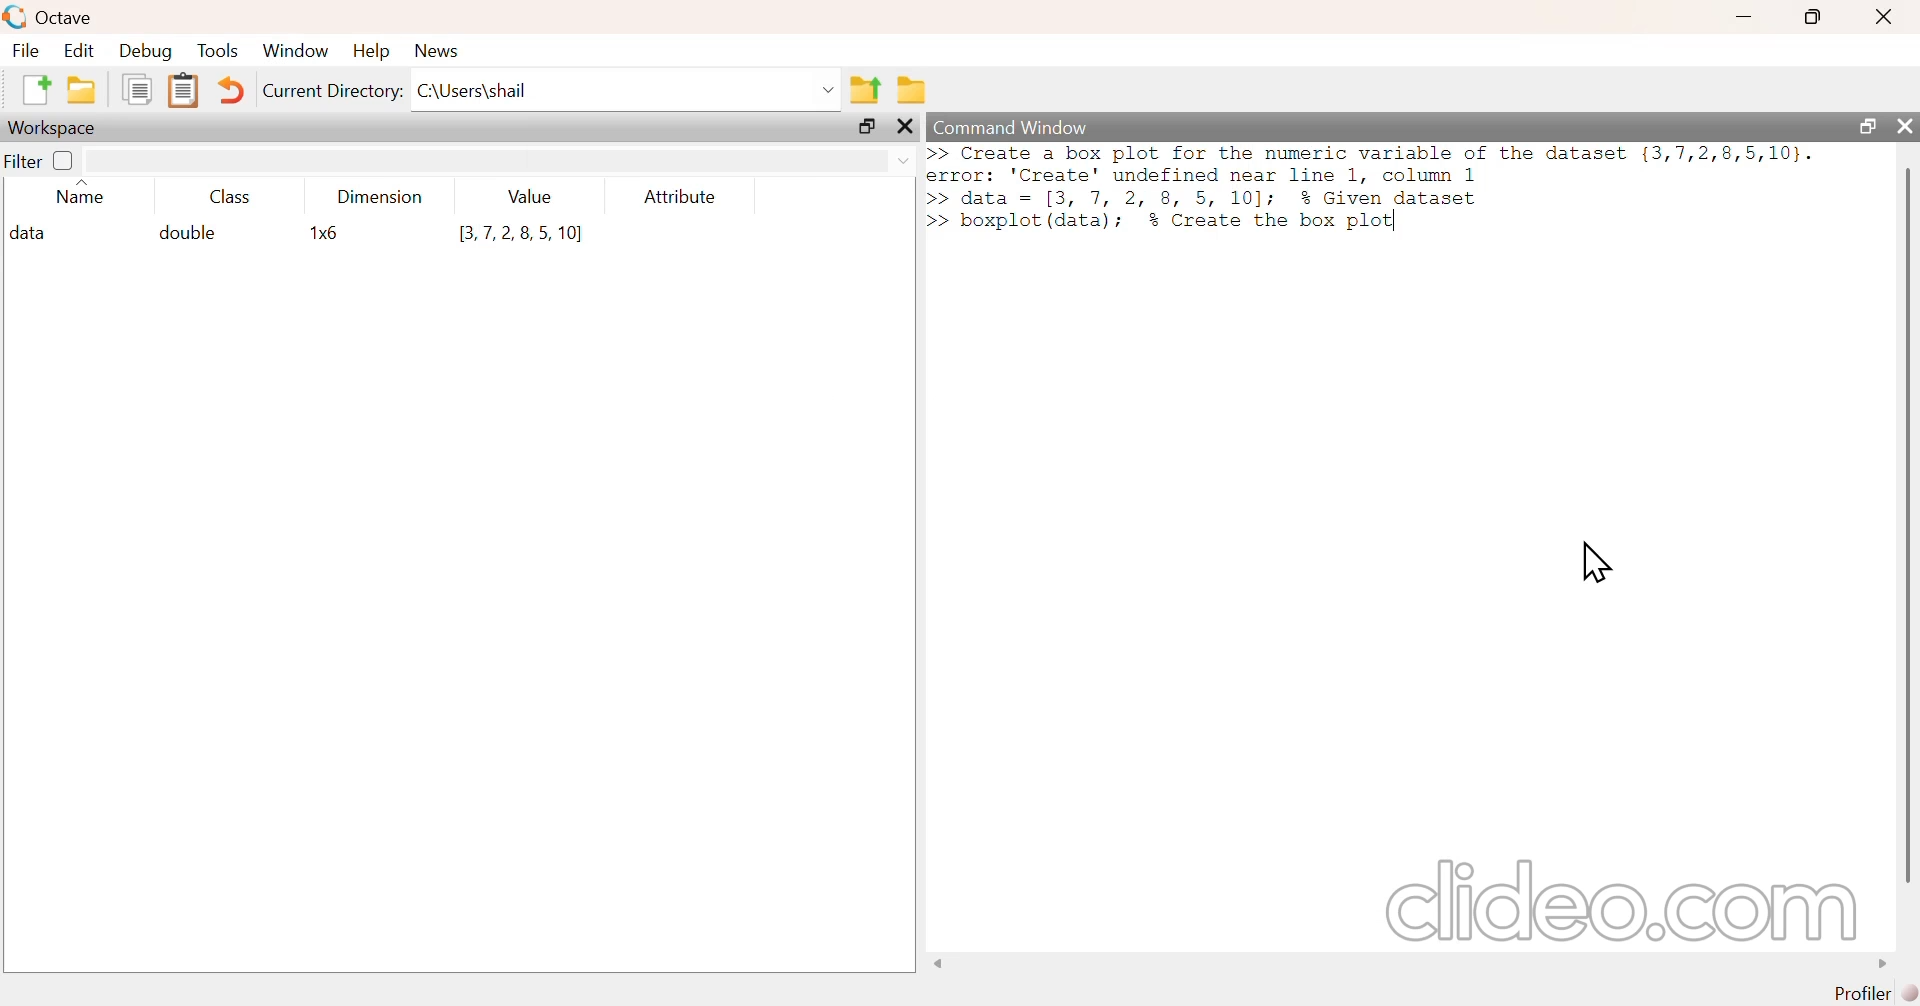 This screenshot has width=1920, height=1006. Describe the element at coordinates (13, 16) in the screenshot. I see `logo` at that location.